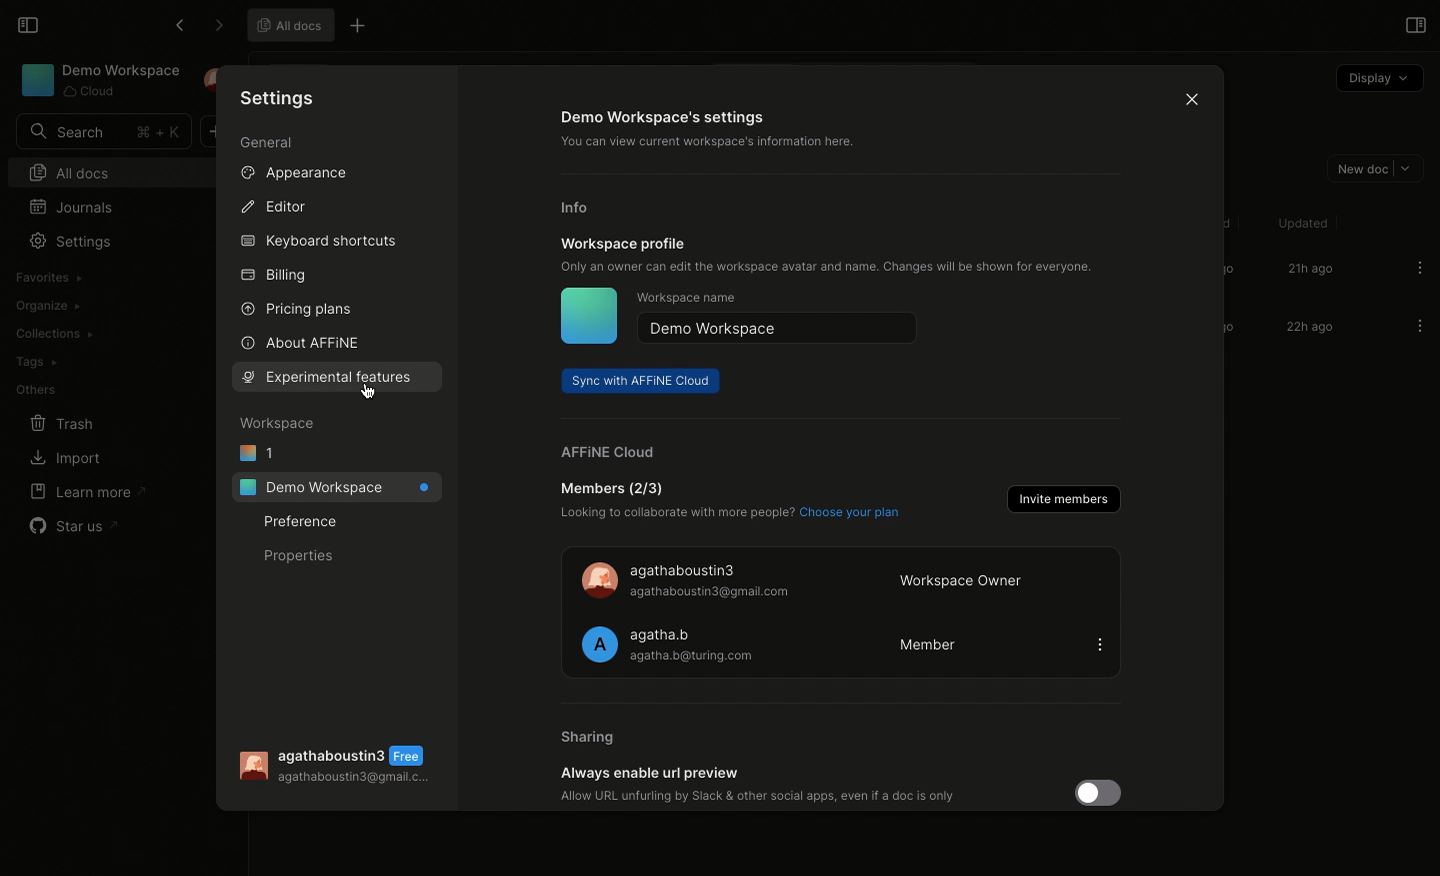 The width and height of the screenshot is (1440, 876). I want to click on Member 1, so click(841, 579).